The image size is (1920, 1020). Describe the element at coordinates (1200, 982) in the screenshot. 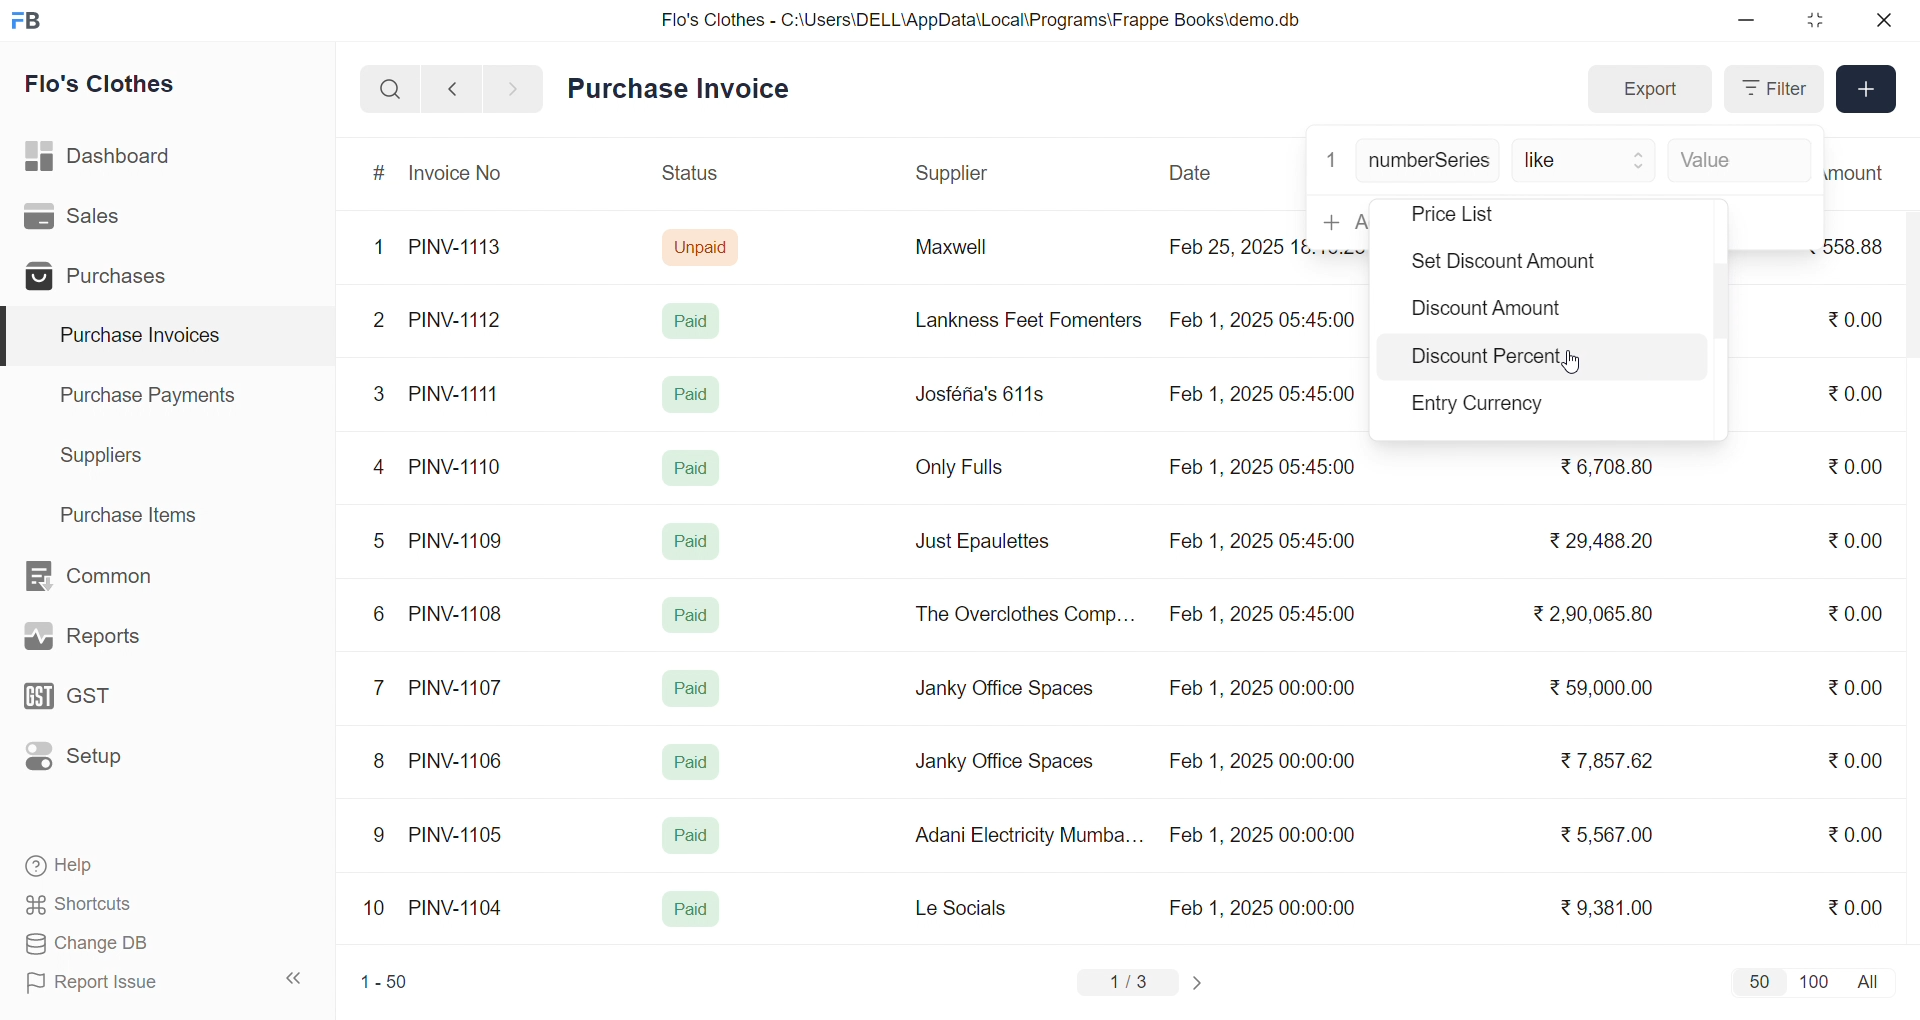

I see `change page` at that location.